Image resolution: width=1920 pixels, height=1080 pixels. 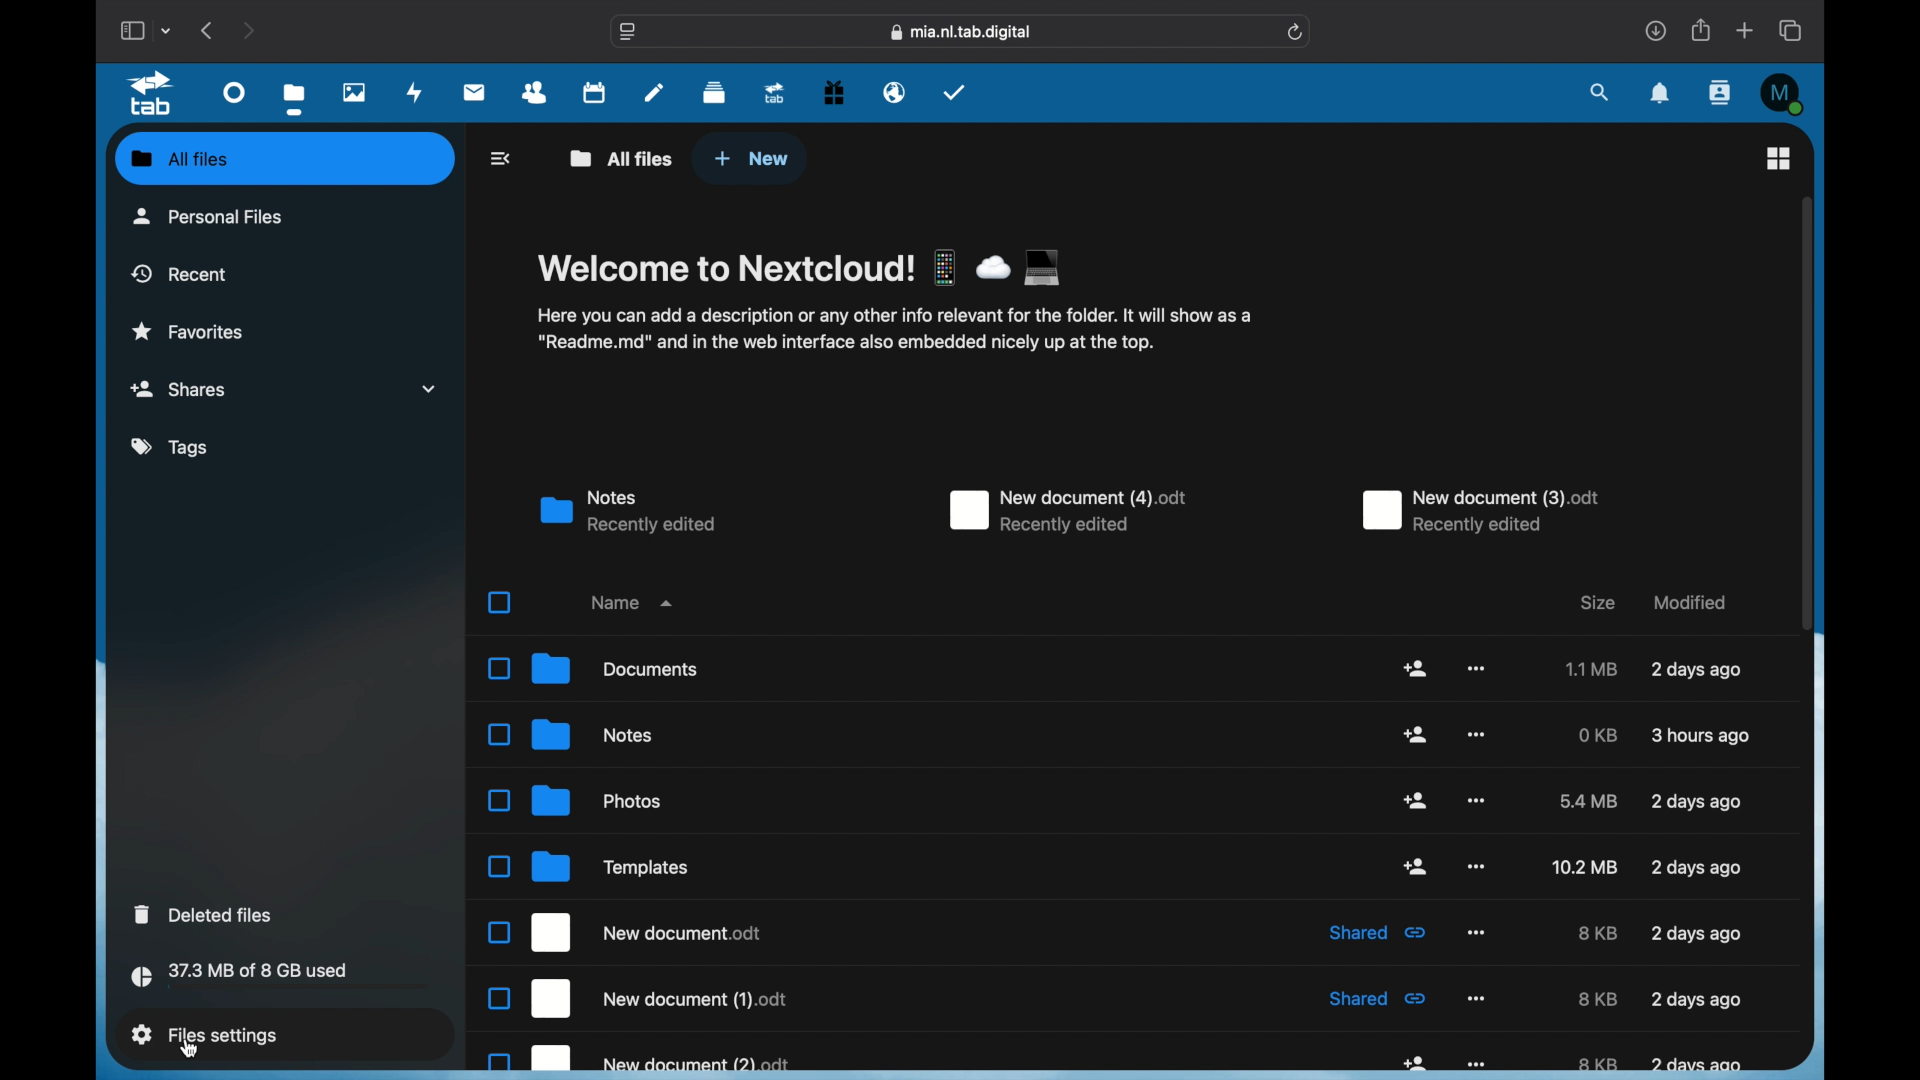 I want to click on share, so click(x=1416, y=801).